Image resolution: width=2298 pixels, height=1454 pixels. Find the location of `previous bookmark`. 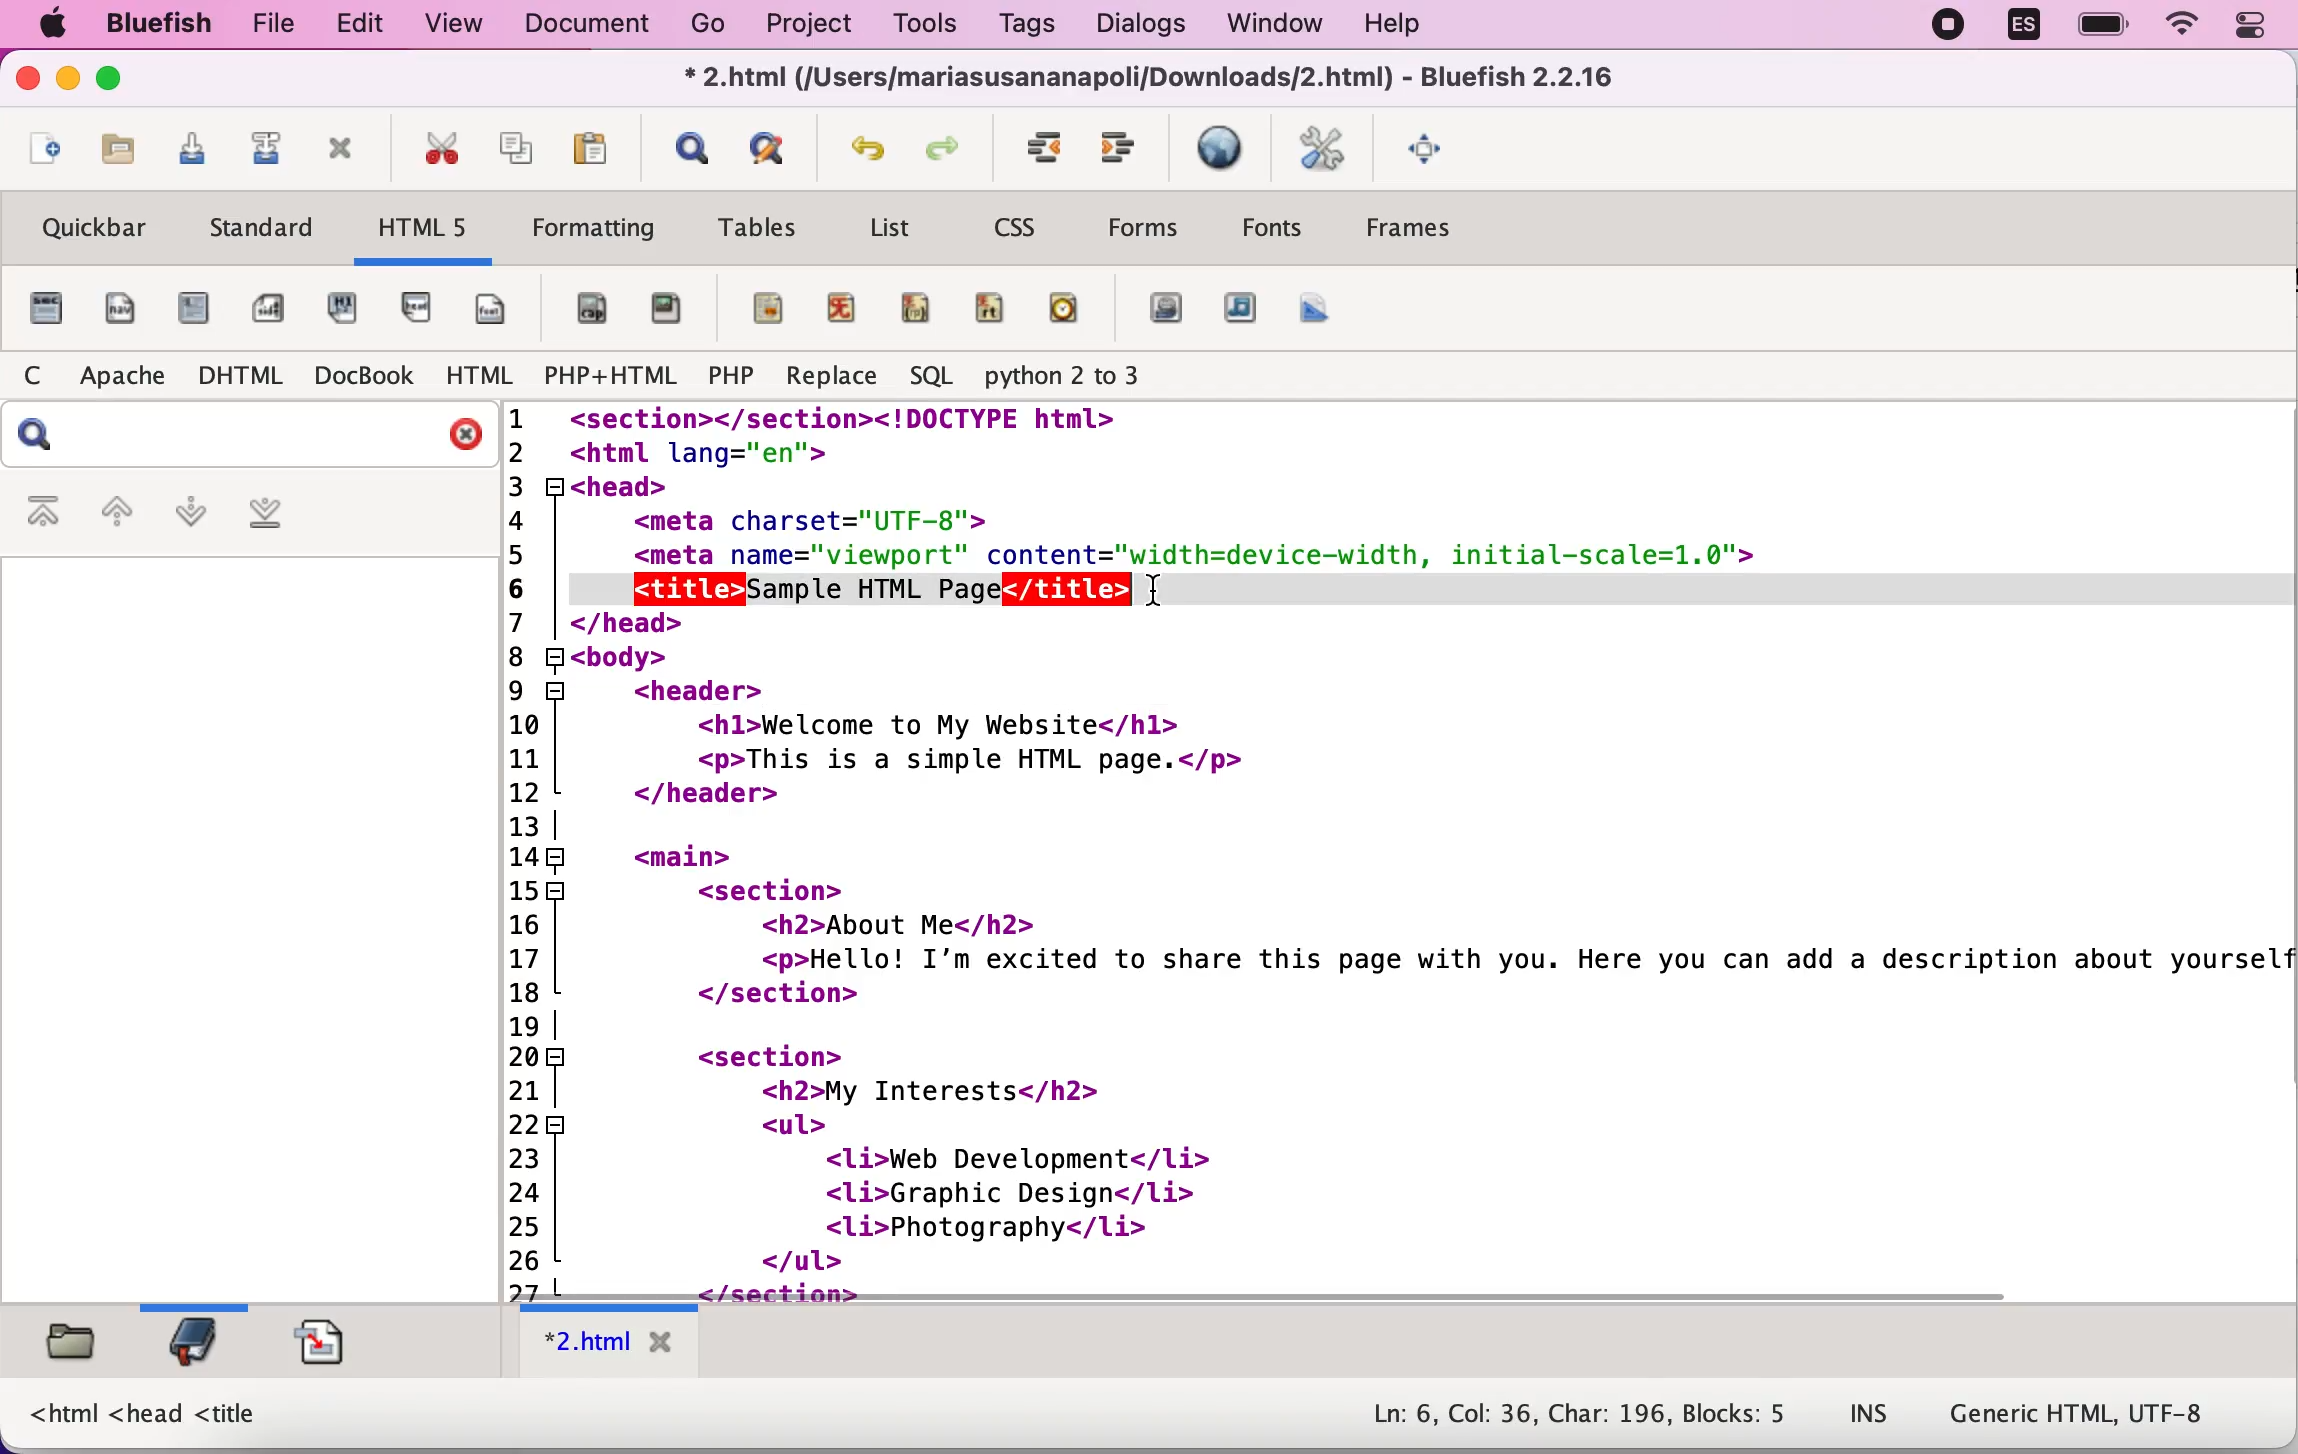

previous bookmark is located at coordinates (116, 513).